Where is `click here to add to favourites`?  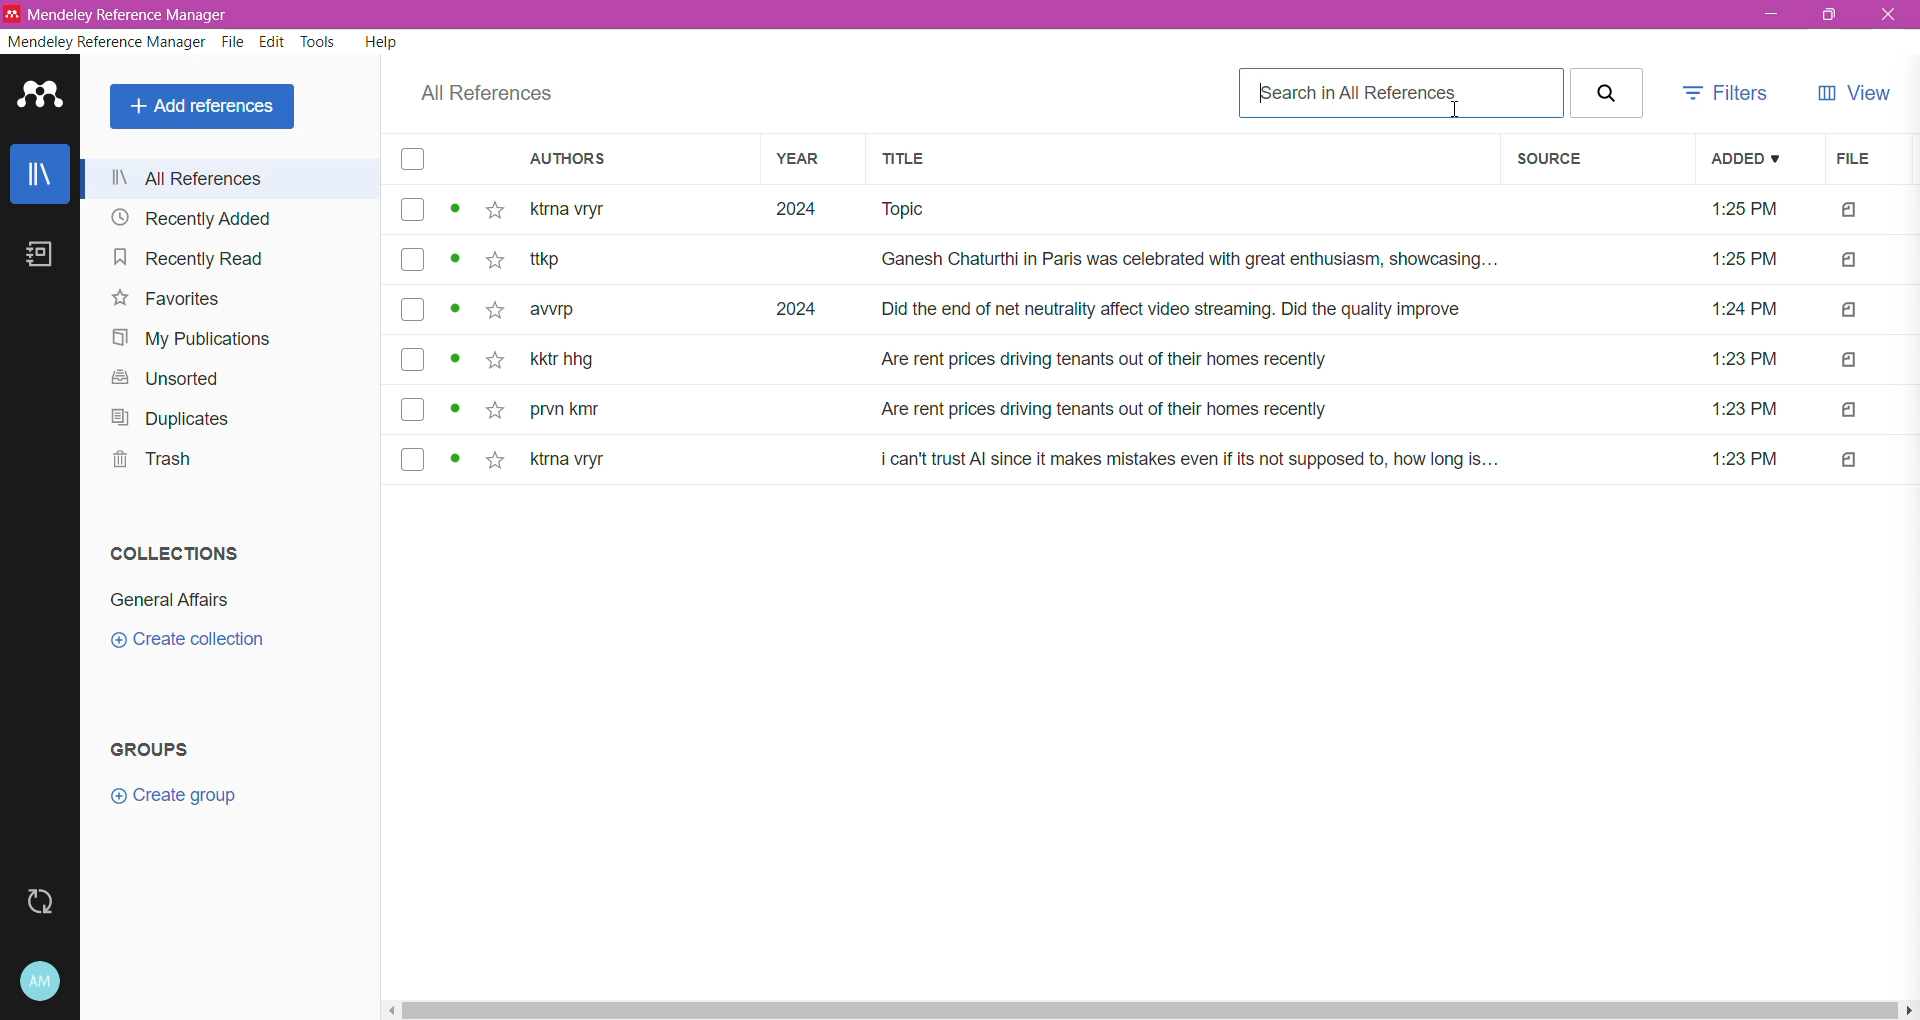
click here to add to favourites is located at coordinates (494, 312).